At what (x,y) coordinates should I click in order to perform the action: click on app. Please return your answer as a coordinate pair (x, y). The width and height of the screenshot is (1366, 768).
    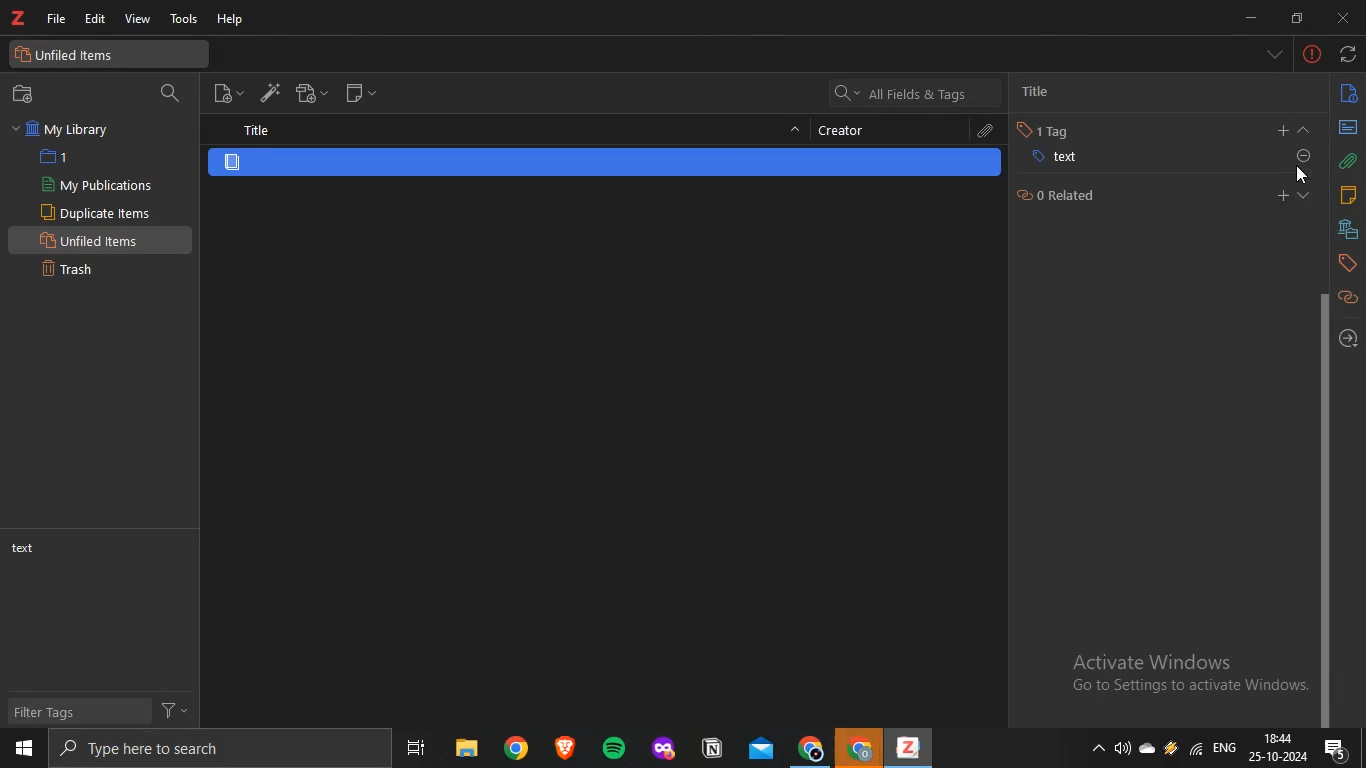
    Looking at the image, I should click on (913, 748).